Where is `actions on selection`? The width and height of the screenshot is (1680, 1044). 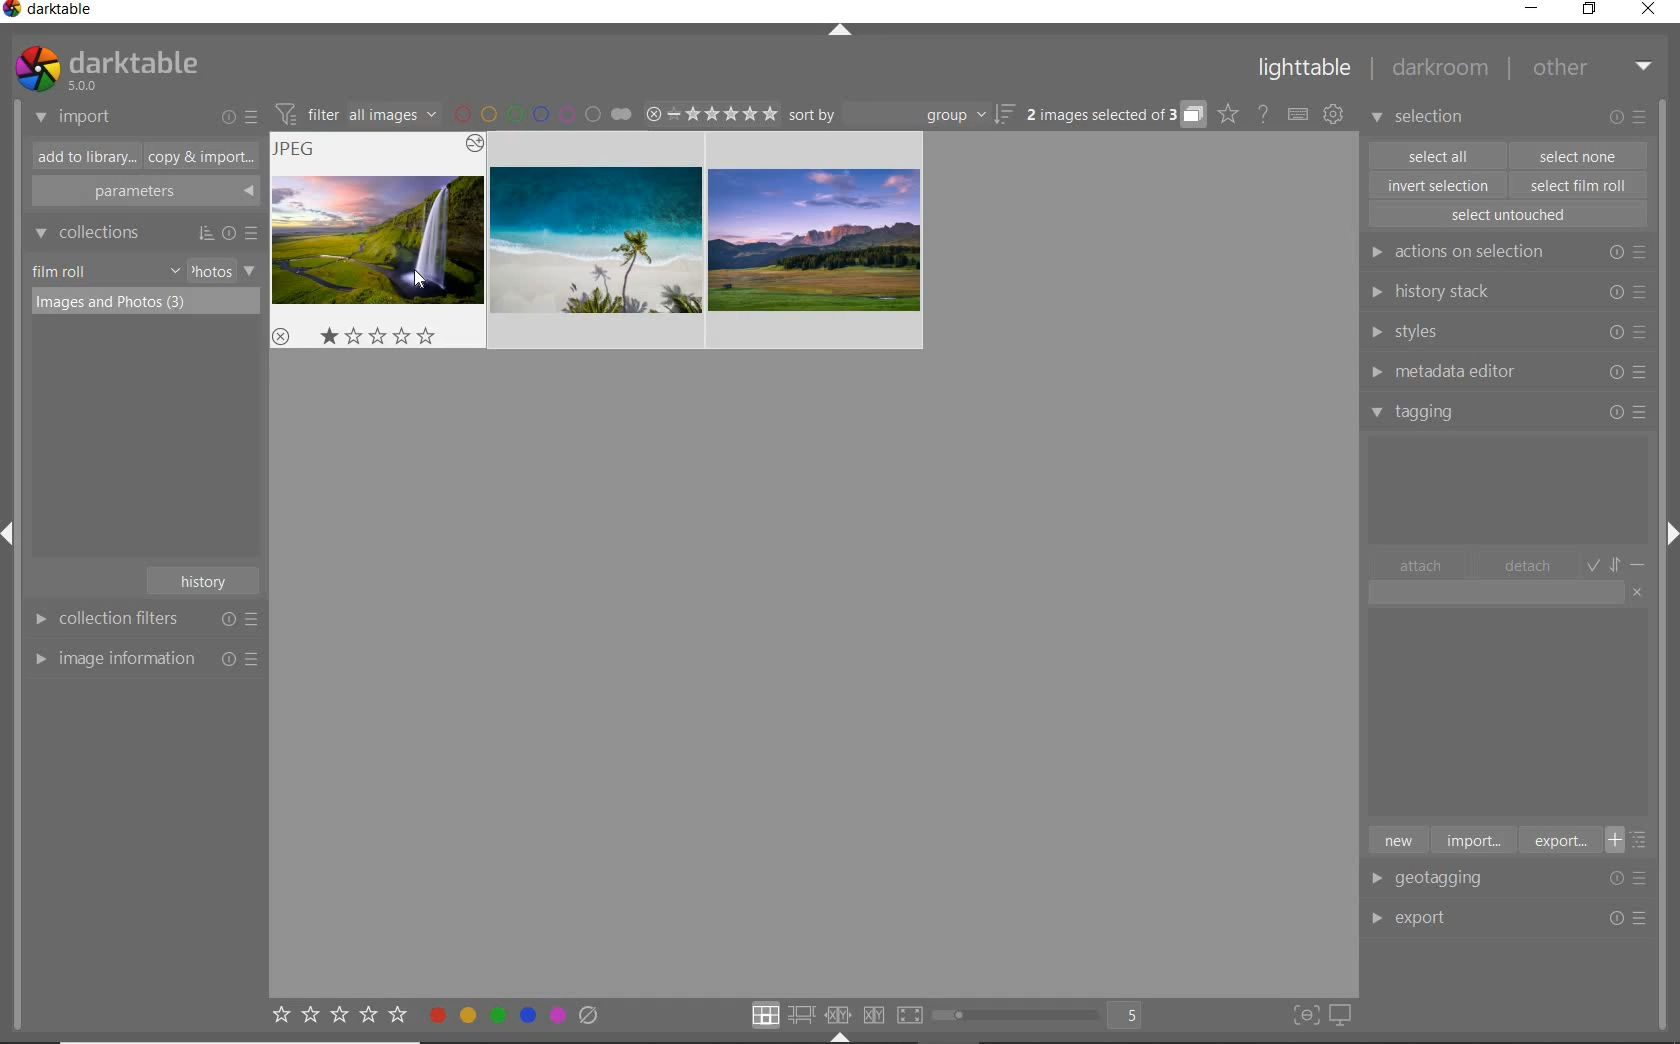
actions on selection is located at coordinates (1504, 252).